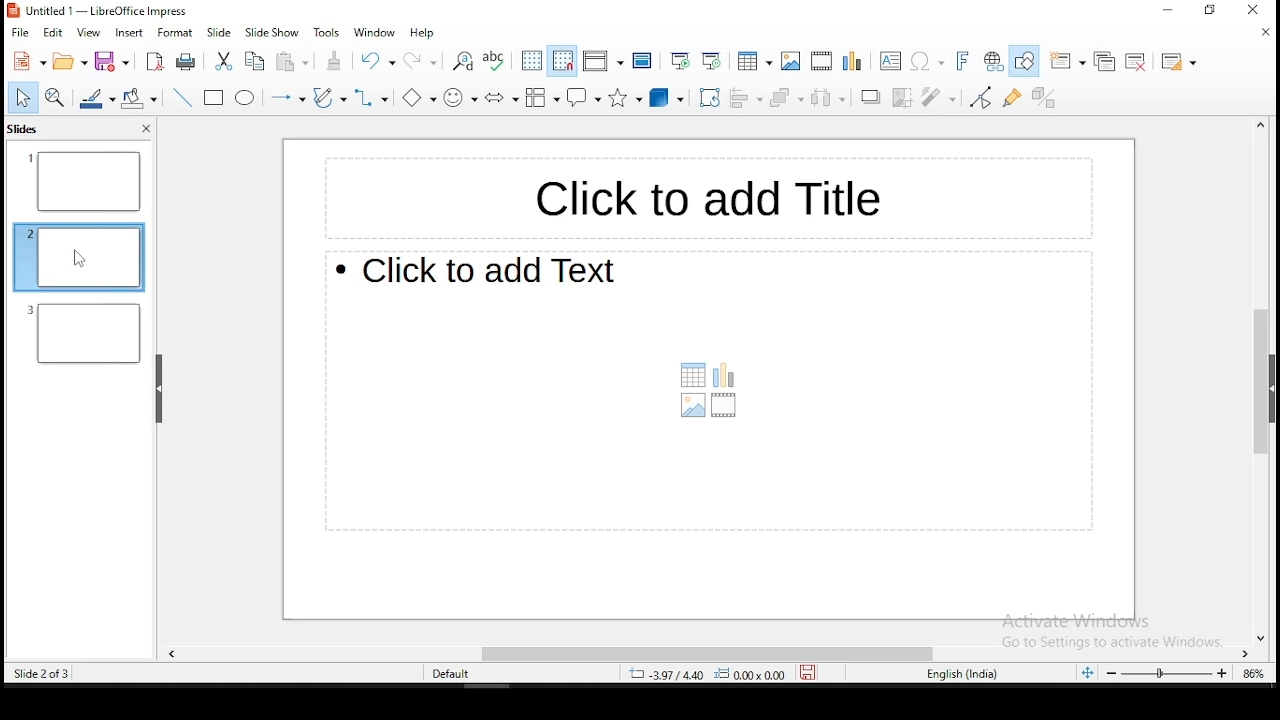 The width and height of the screenshot is (1280, 720). Describe the element at coordinates (335, 60) in the screenshot. I see `clone formatting` at that location.